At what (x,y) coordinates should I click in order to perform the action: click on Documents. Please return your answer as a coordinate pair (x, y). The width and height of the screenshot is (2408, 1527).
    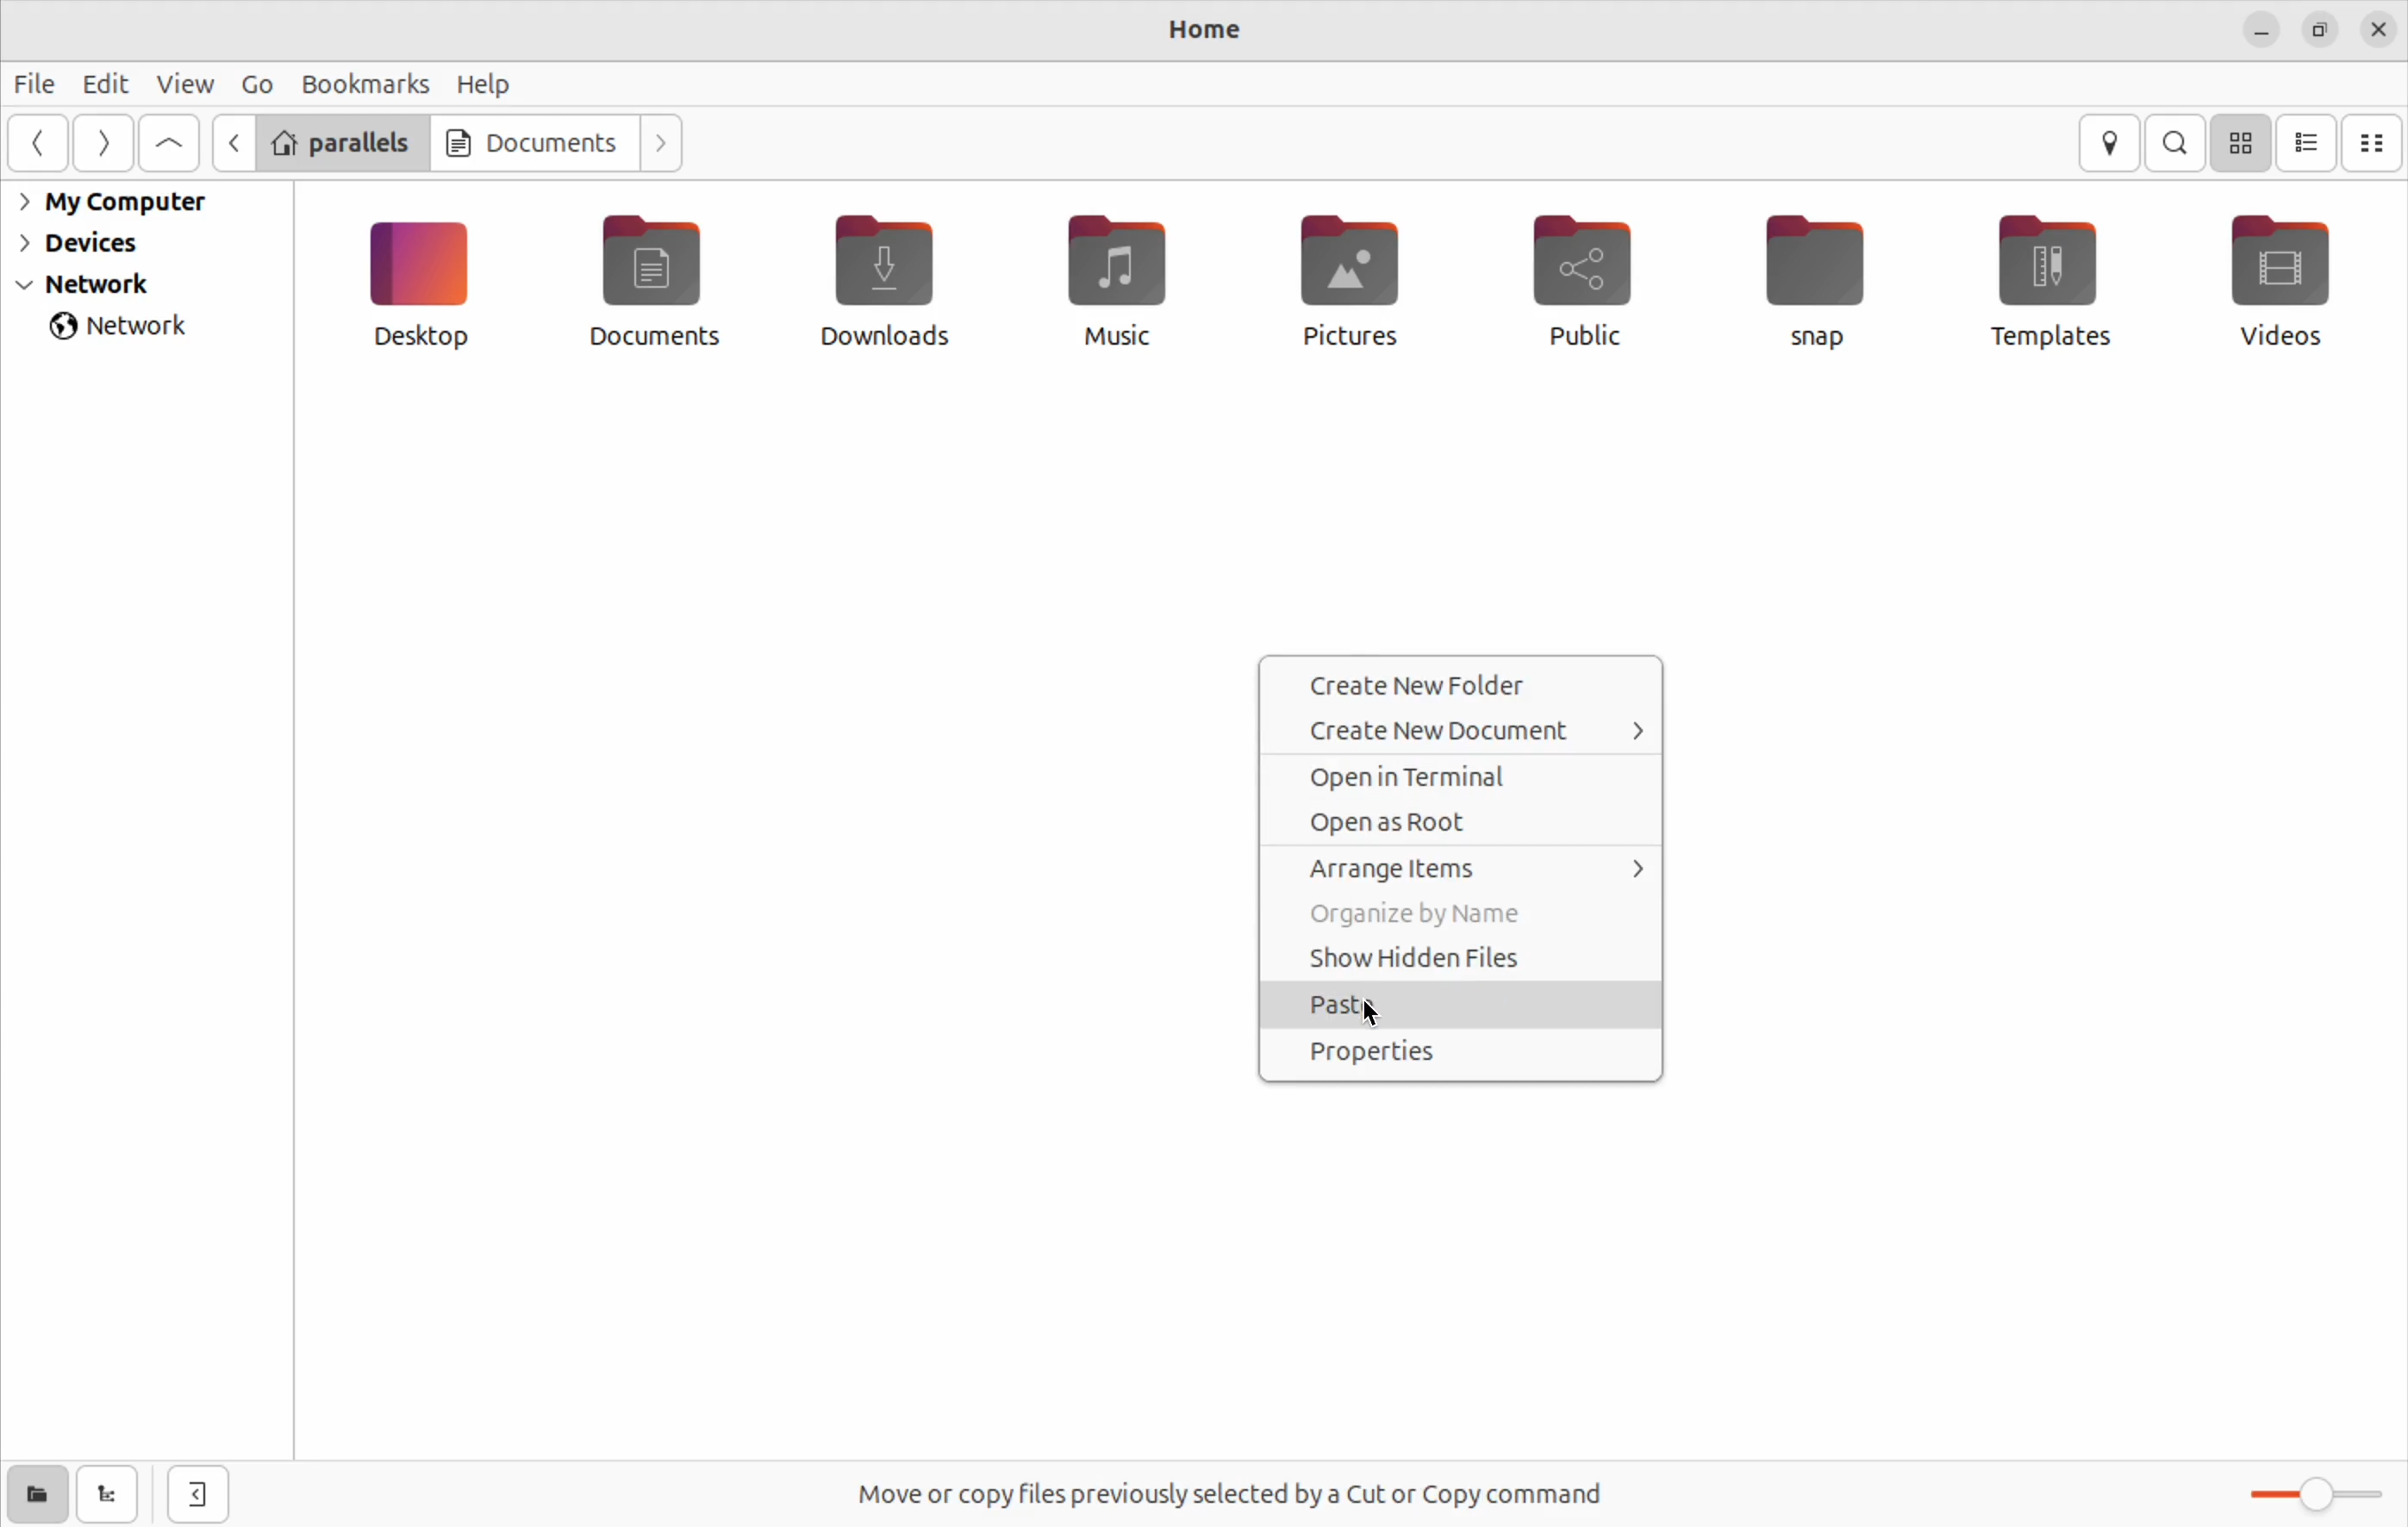
    Looking at the image, I should click on (533, 141).